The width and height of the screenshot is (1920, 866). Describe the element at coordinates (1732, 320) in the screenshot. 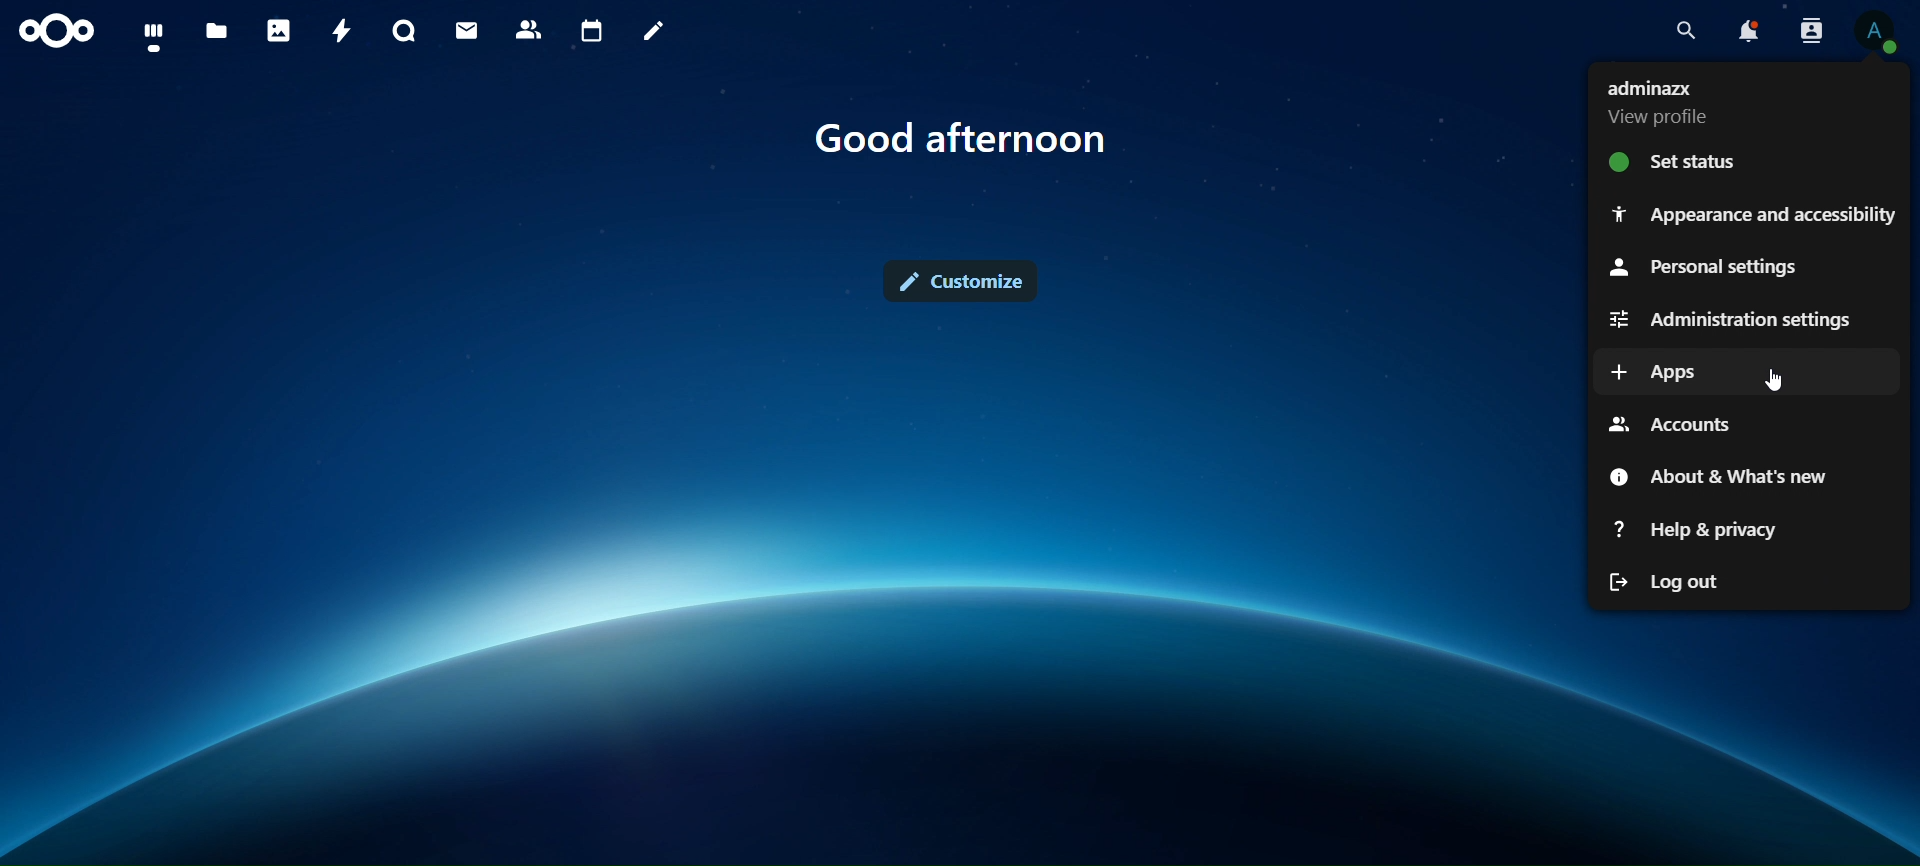

I see `administration settings` at that location.